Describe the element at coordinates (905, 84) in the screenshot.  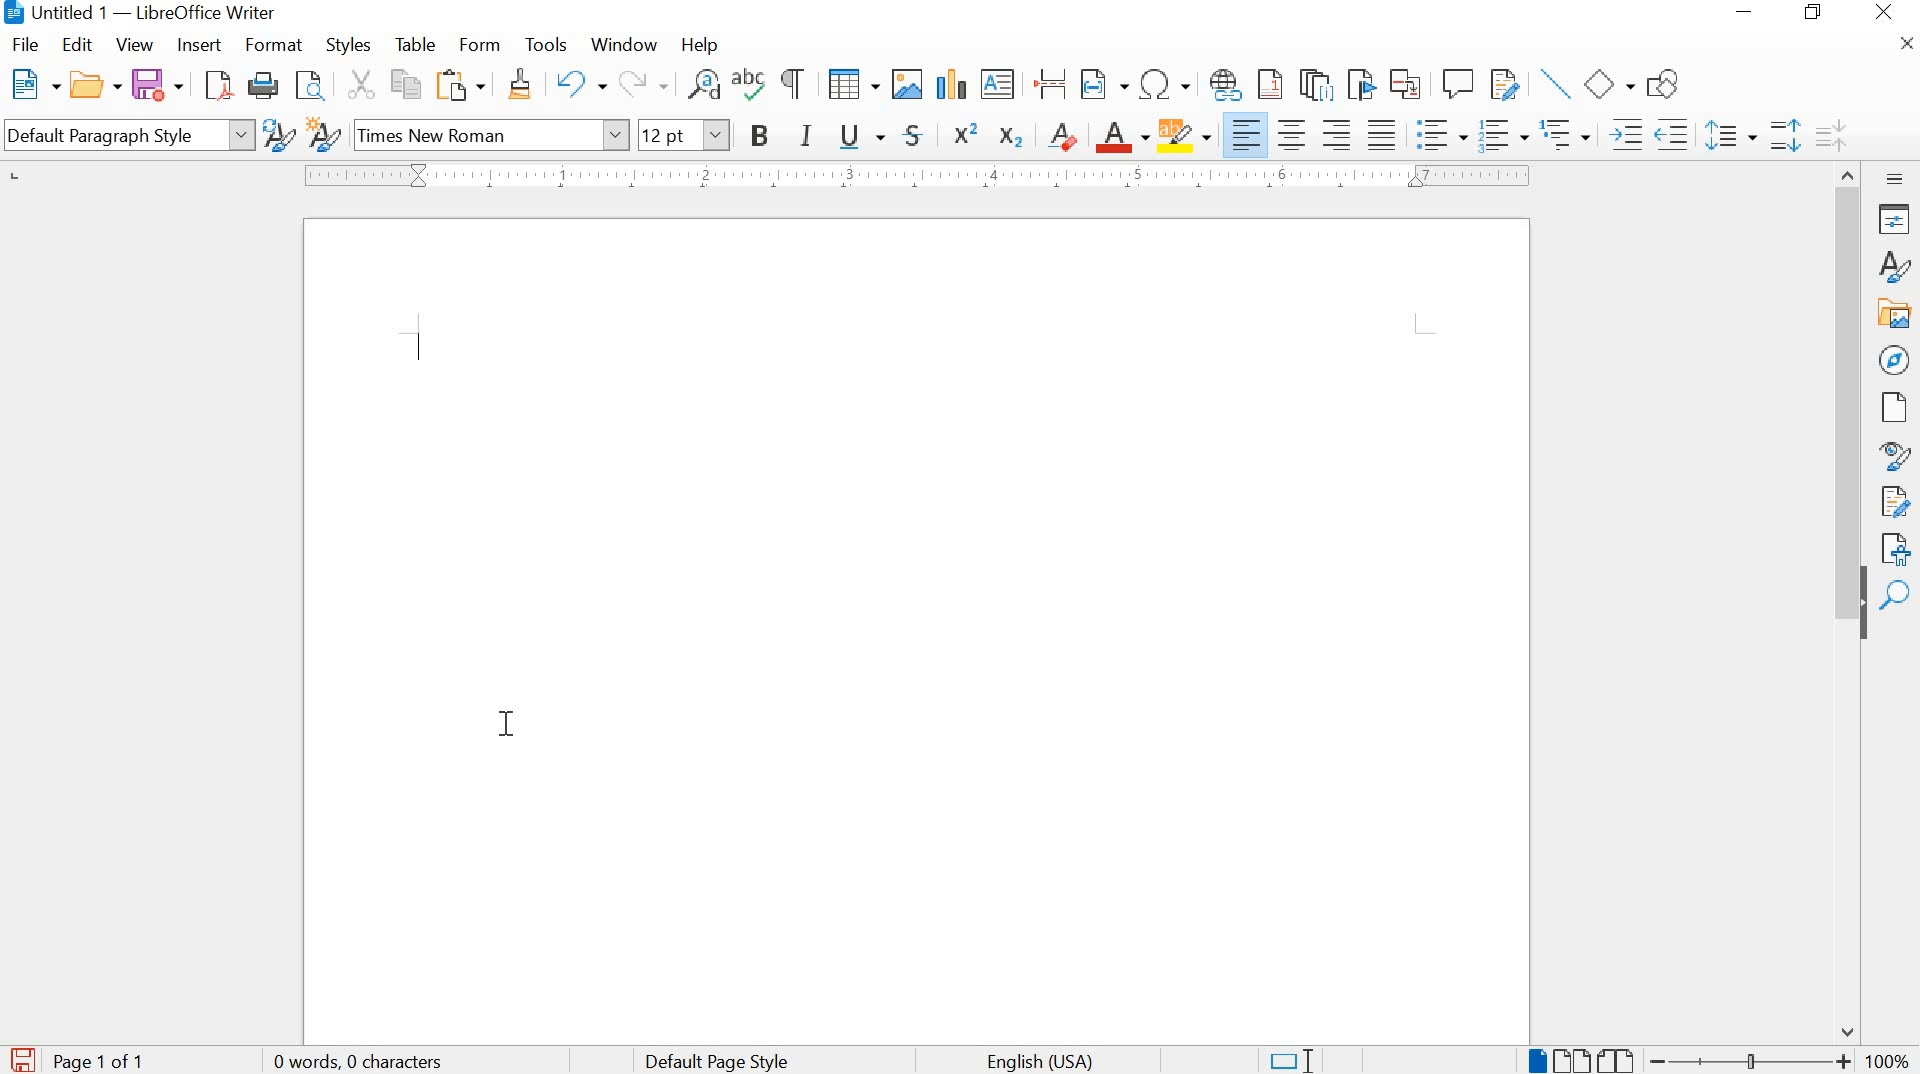
I see `INSERT IMAGE` at that location.